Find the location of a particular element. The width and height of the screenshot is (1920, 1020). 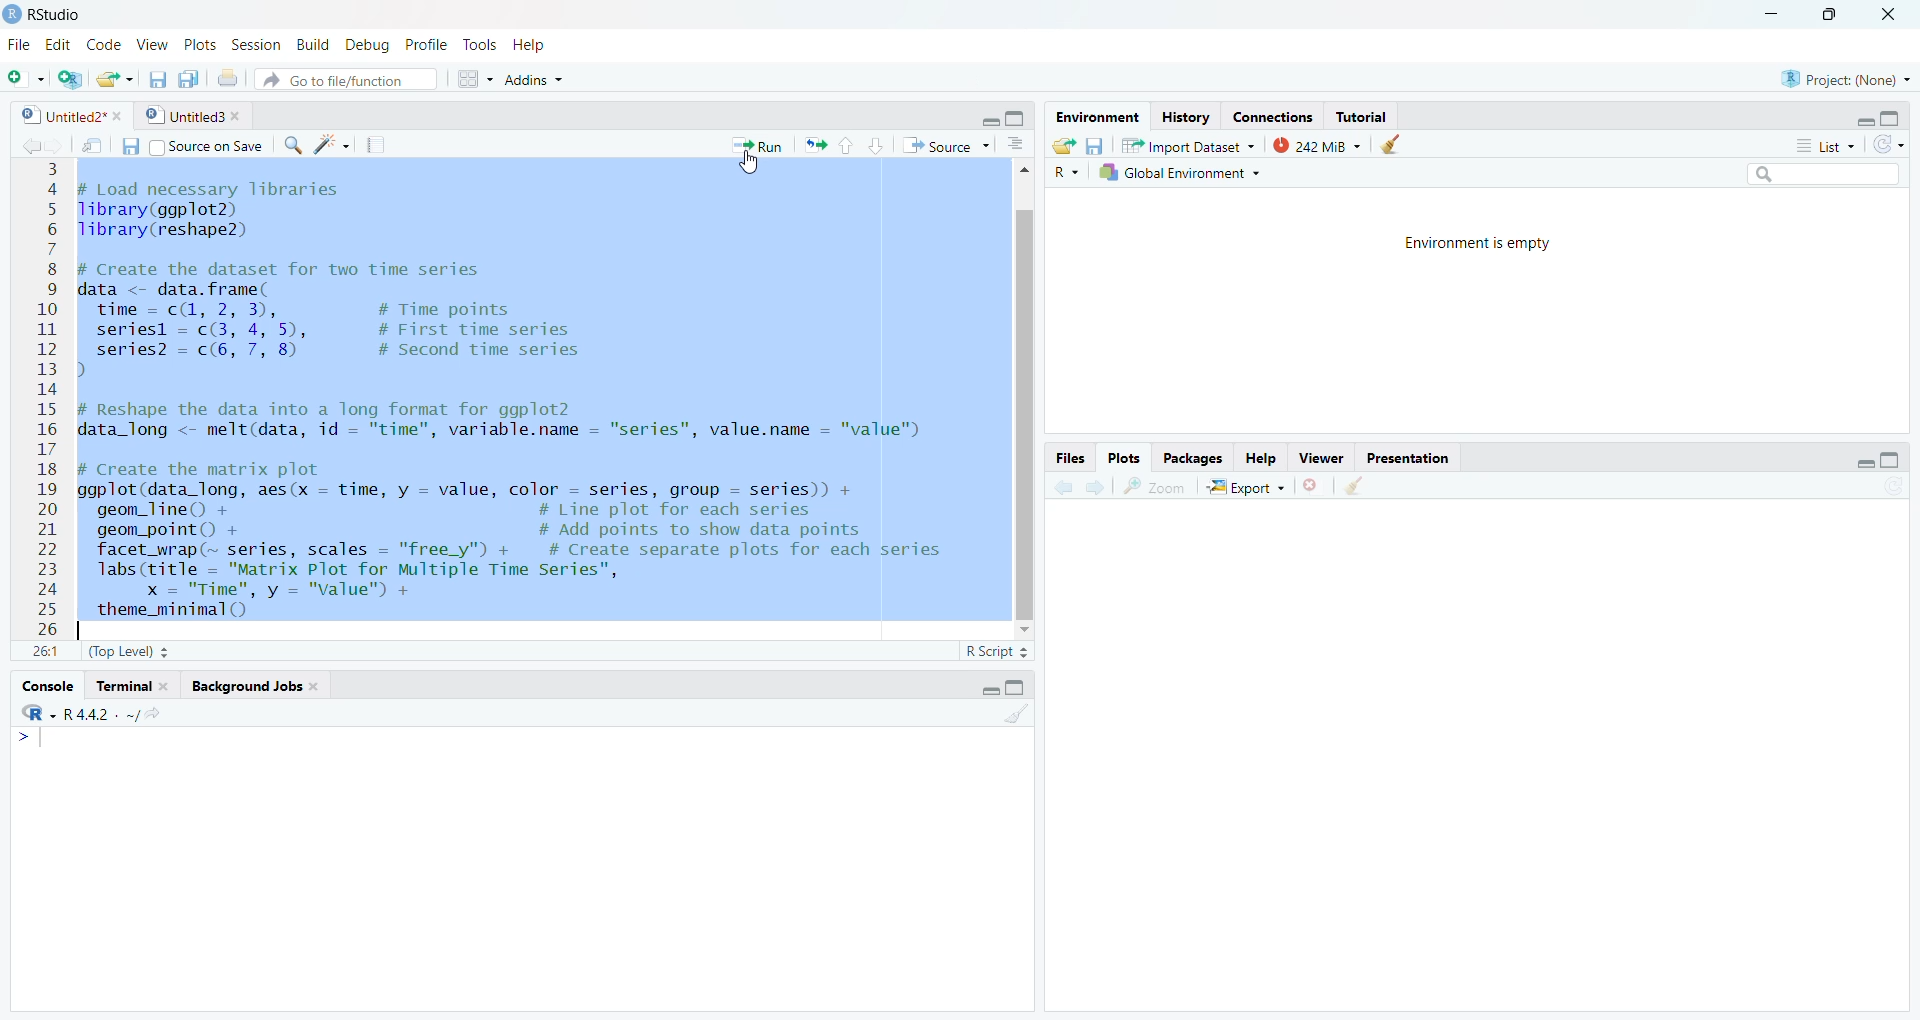

A Go to file/function is located at coordinates (345, 78).